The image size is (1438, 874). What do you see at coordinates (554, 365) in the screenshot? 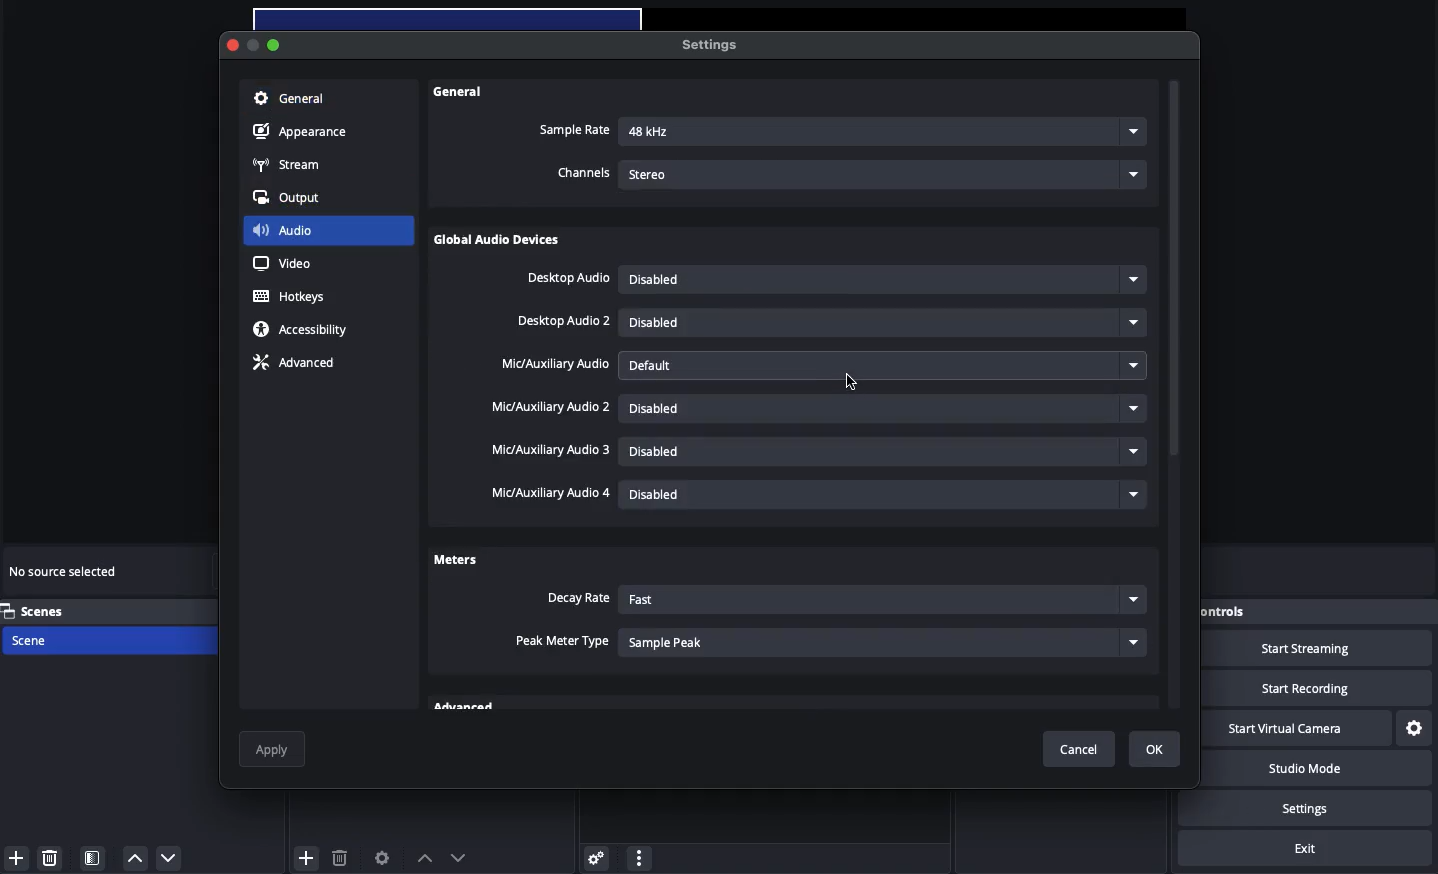
I see `Mic auxiliary audio` at bounding box center [554, 365].